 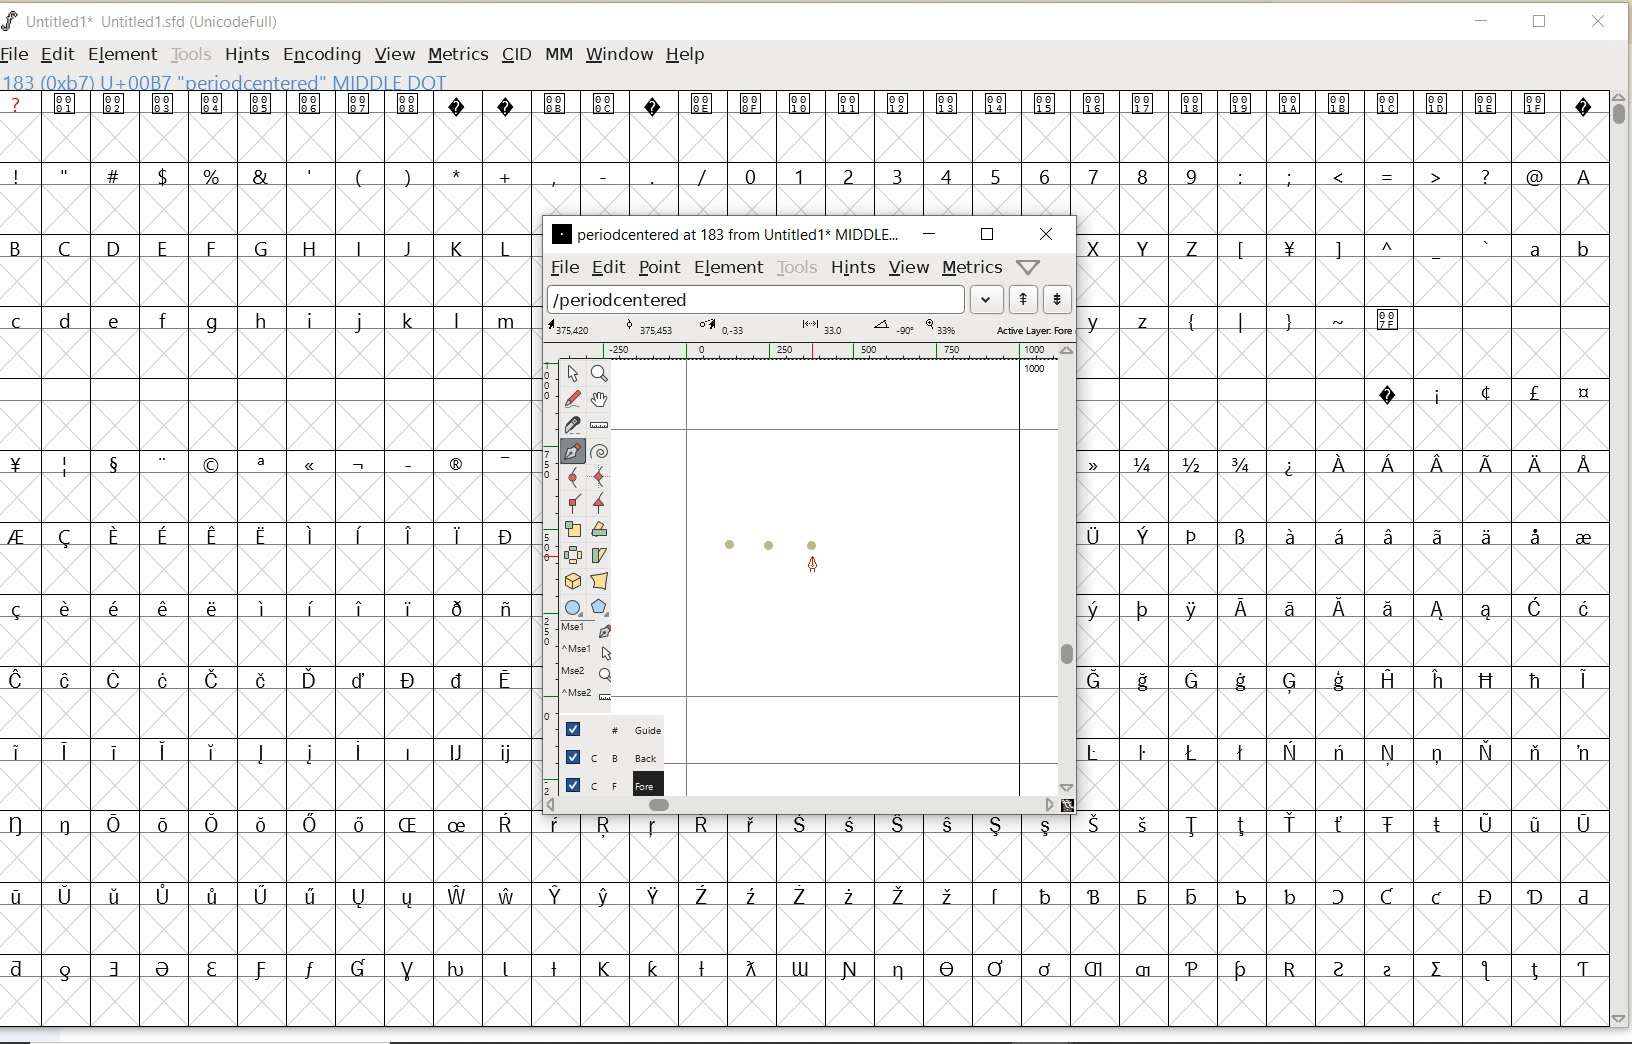 What do you see at coordinates (572, 580) in the screenshot?
I see `rotate the selection in 3D and project back to plane` at bounding box center [572, 580].